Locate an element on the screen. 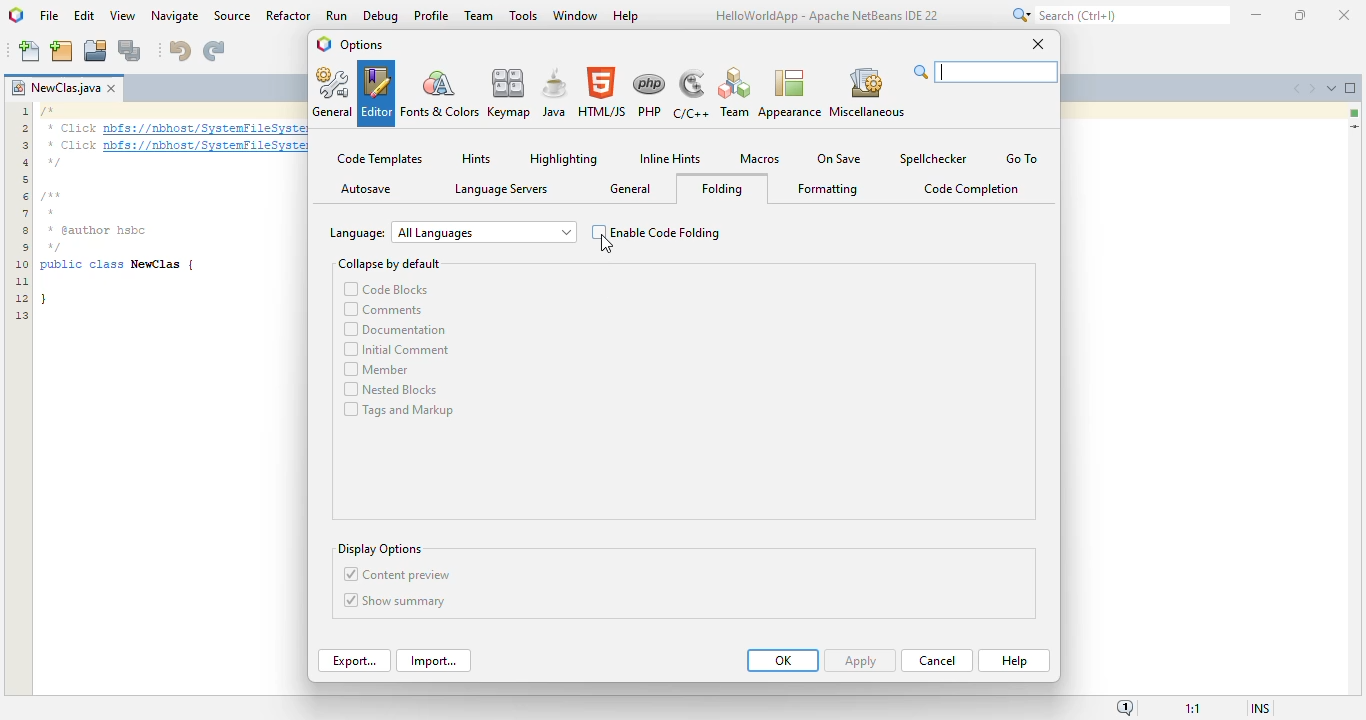 This screenshot has height=720, width=1366. enable code folding is located at coordinates (654, 232).